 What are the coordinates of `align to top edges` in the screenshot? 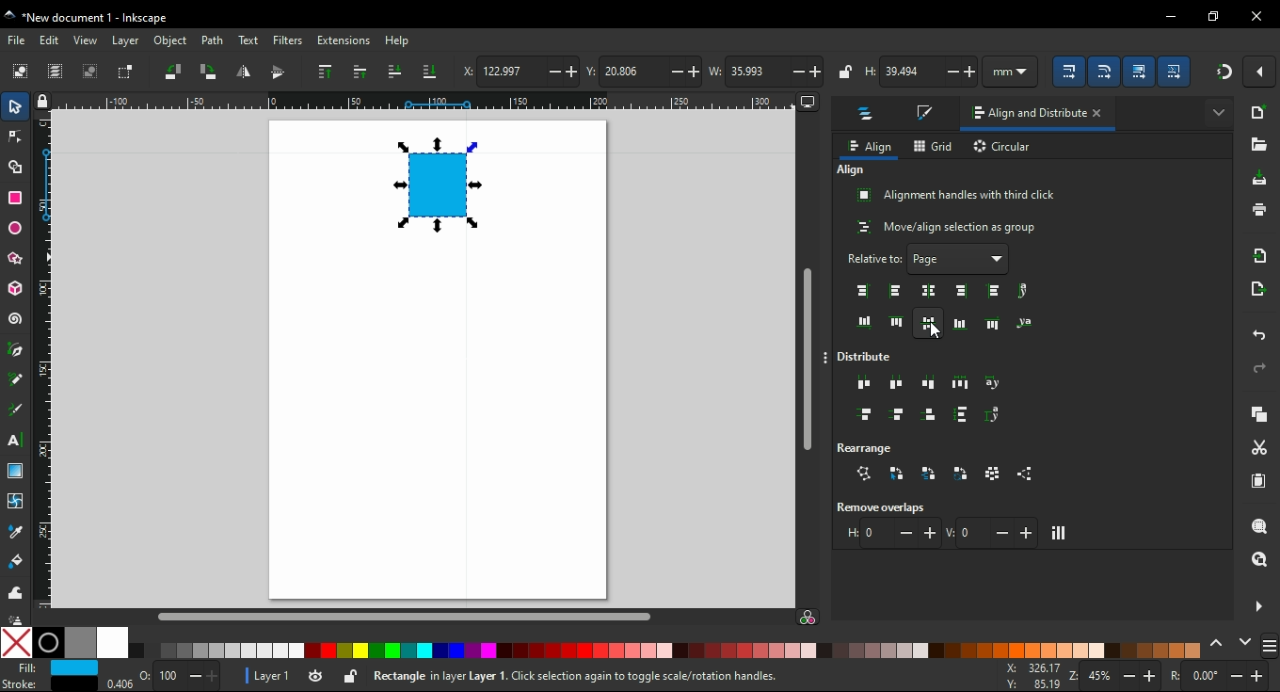 It's located at (897, 321).